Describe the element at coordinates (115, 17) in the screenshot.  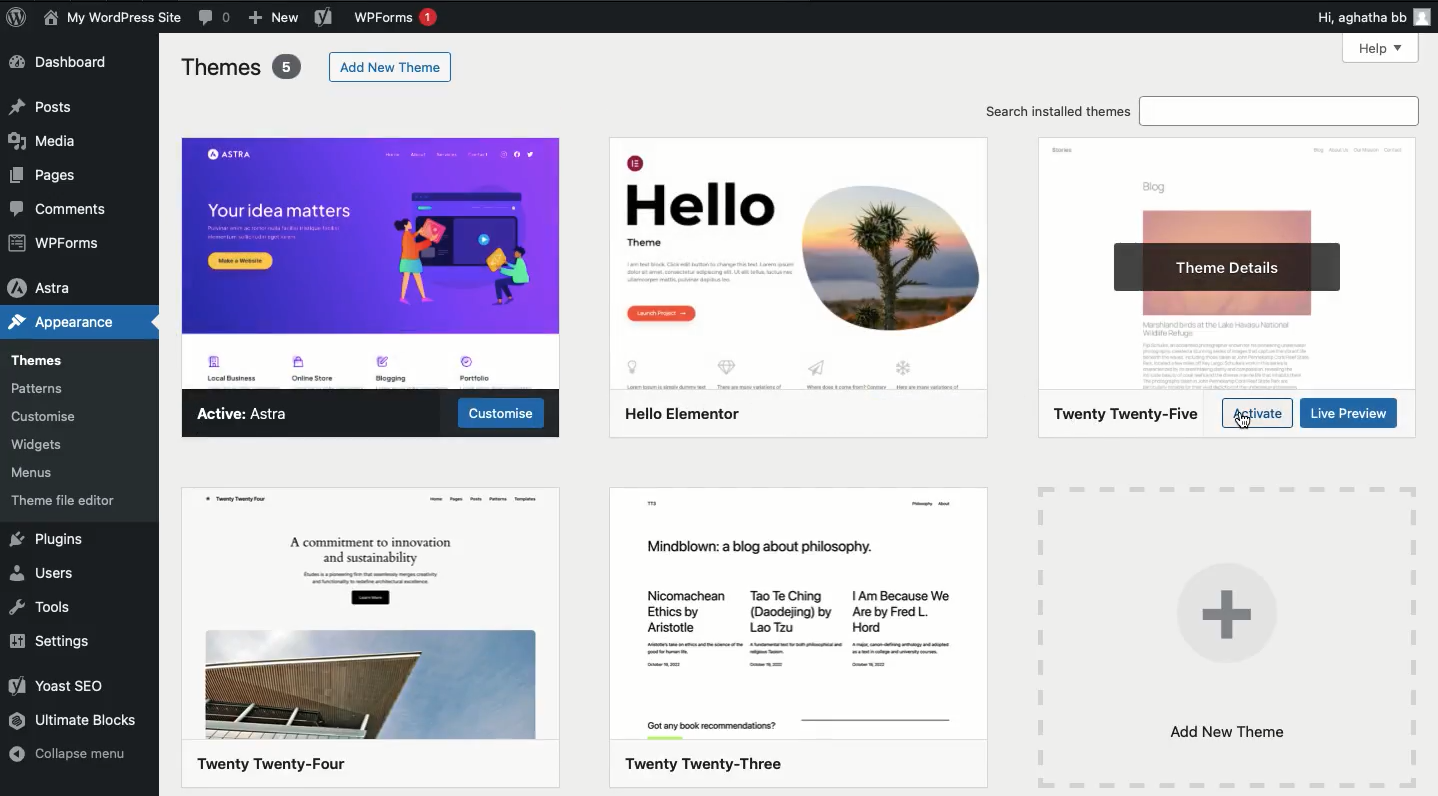
I see `News` at that location.